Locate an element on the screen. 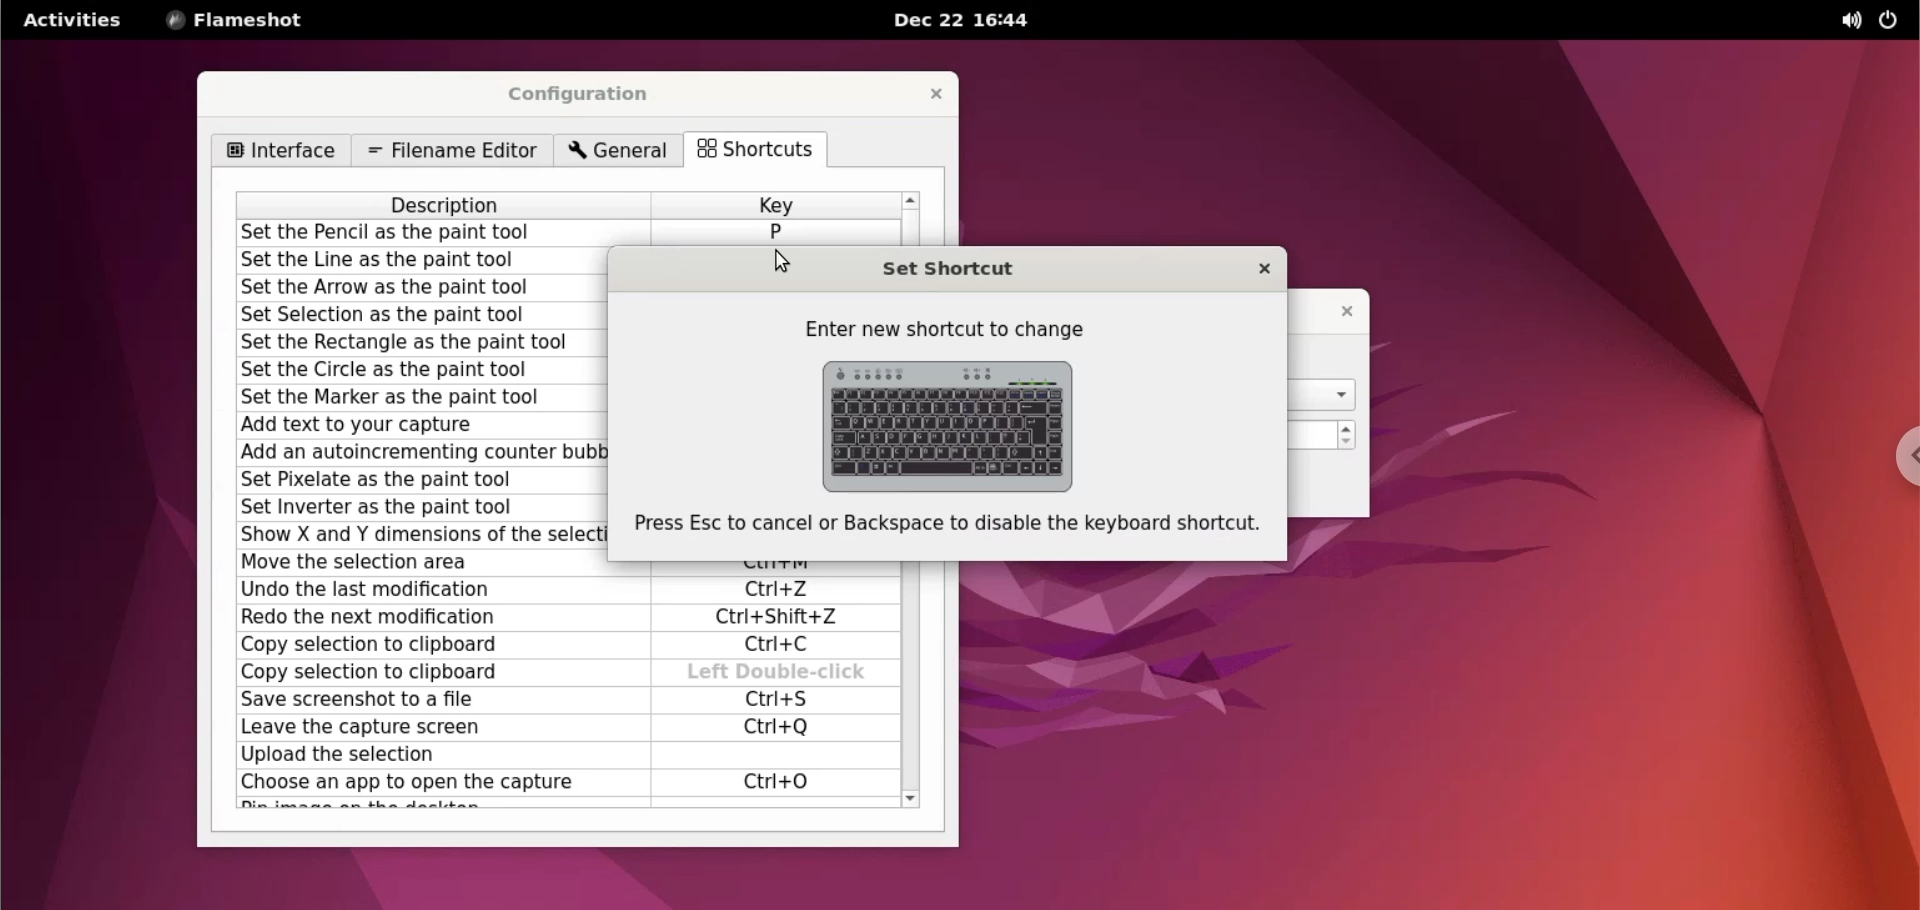 Image resolution: width=1920 pixels, height=910 pixels. description  is located at coordinates (448, 205).